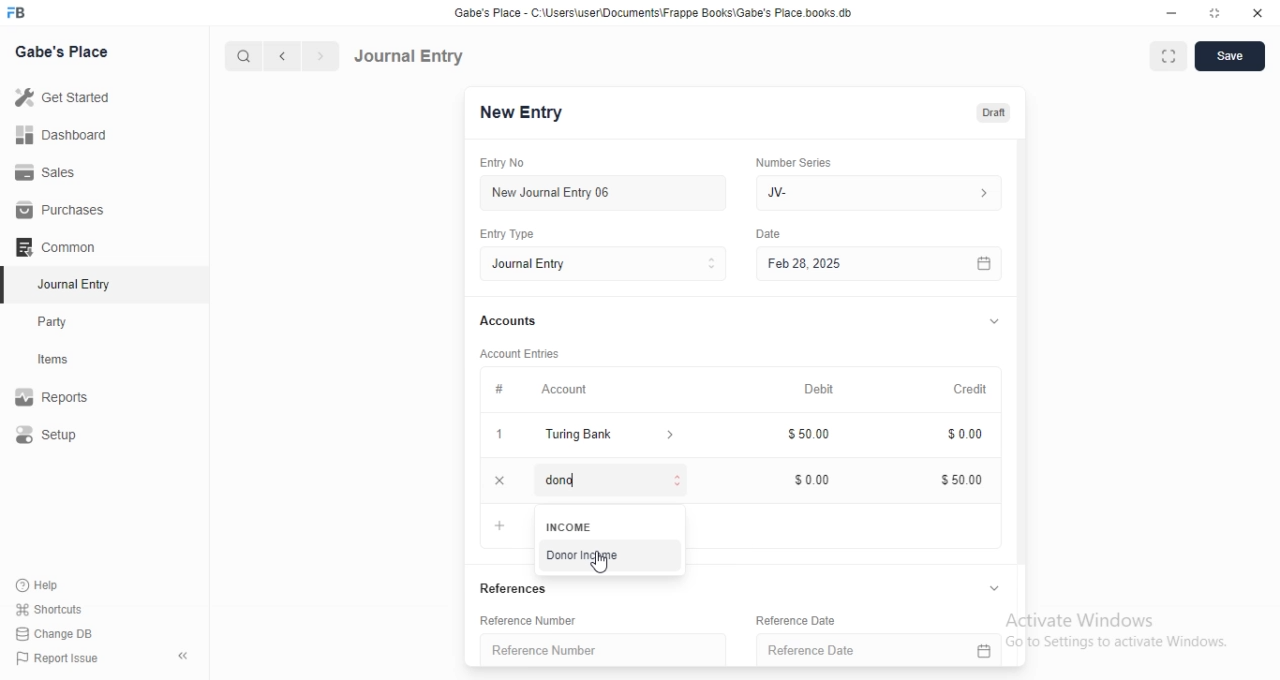 Image resolution: width=1280 pixels, height=680 pixels. I want to click on Reference Date, so click(807, 620).